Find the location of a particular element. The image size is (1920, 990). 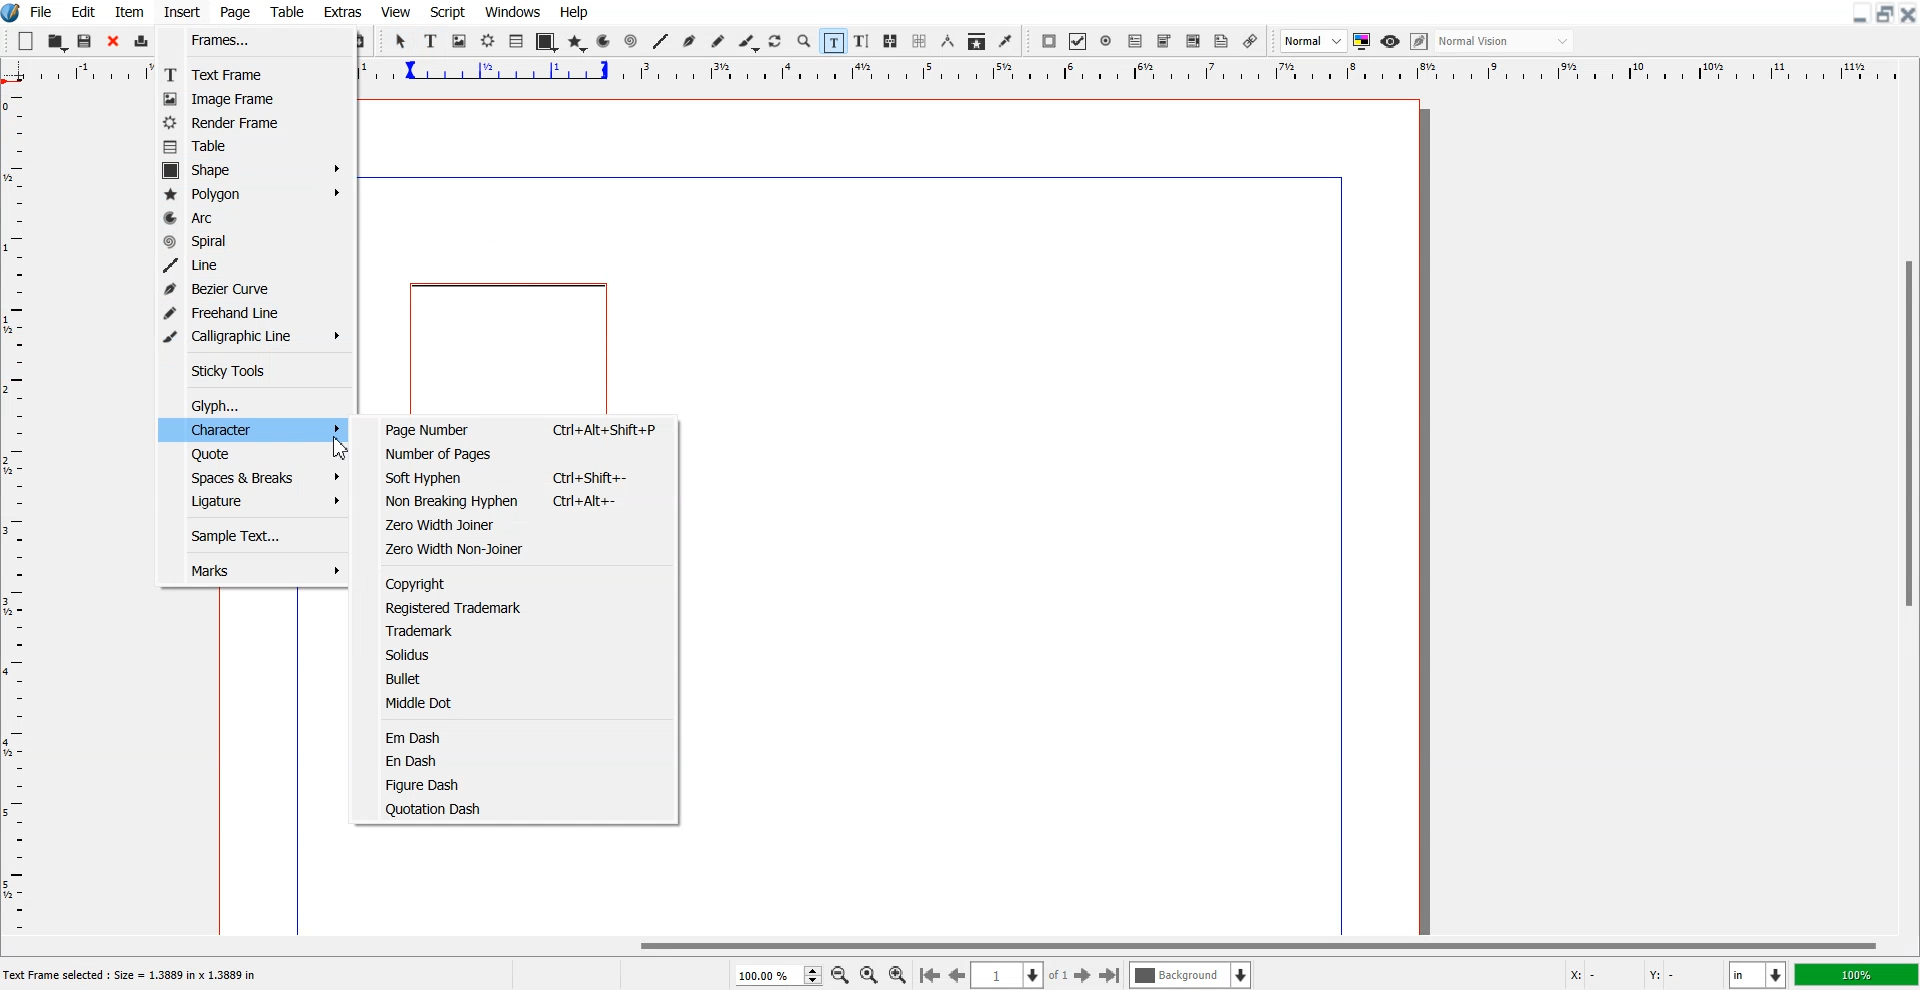

Select the visual appearance is located at coordinates (1504, 41).